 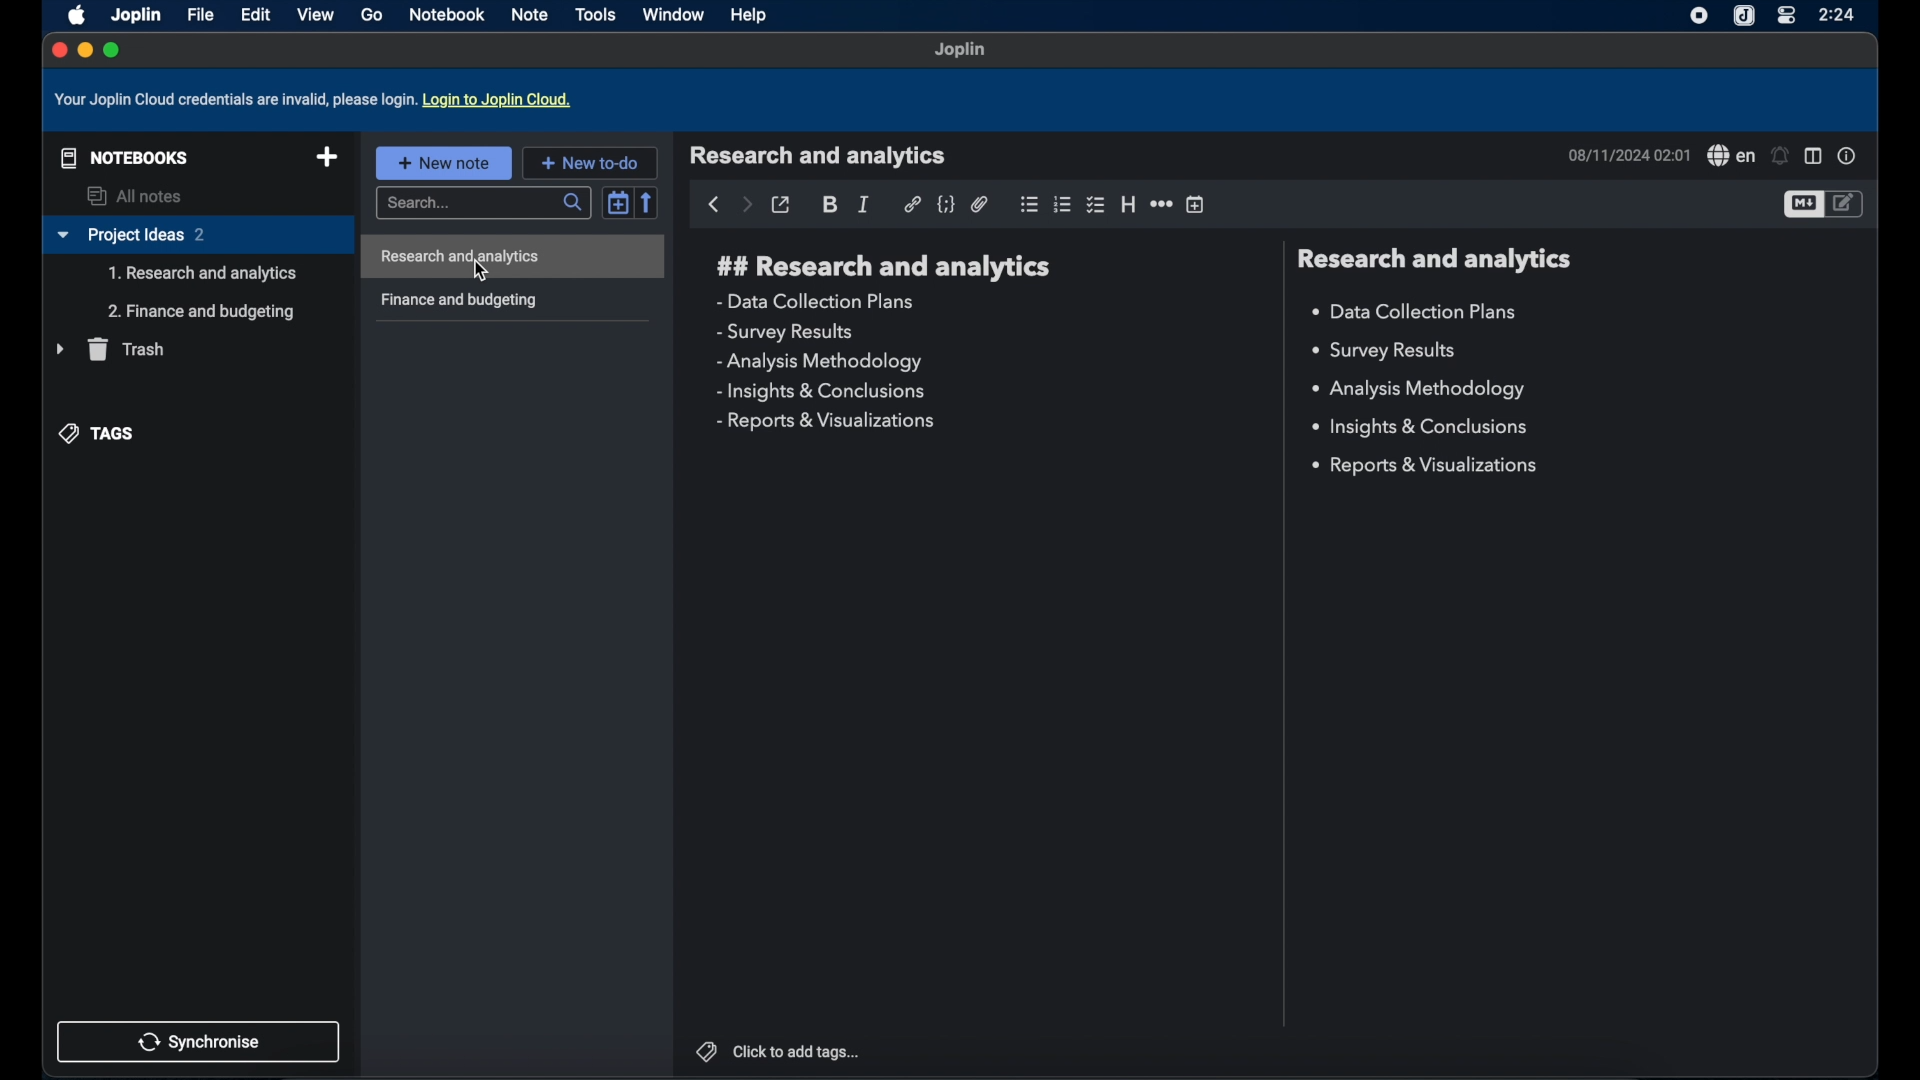 What do you see at coordinates (1428, 466) in the screenshot?
I see `reports and visualization` at bounding box center [1428, 466].